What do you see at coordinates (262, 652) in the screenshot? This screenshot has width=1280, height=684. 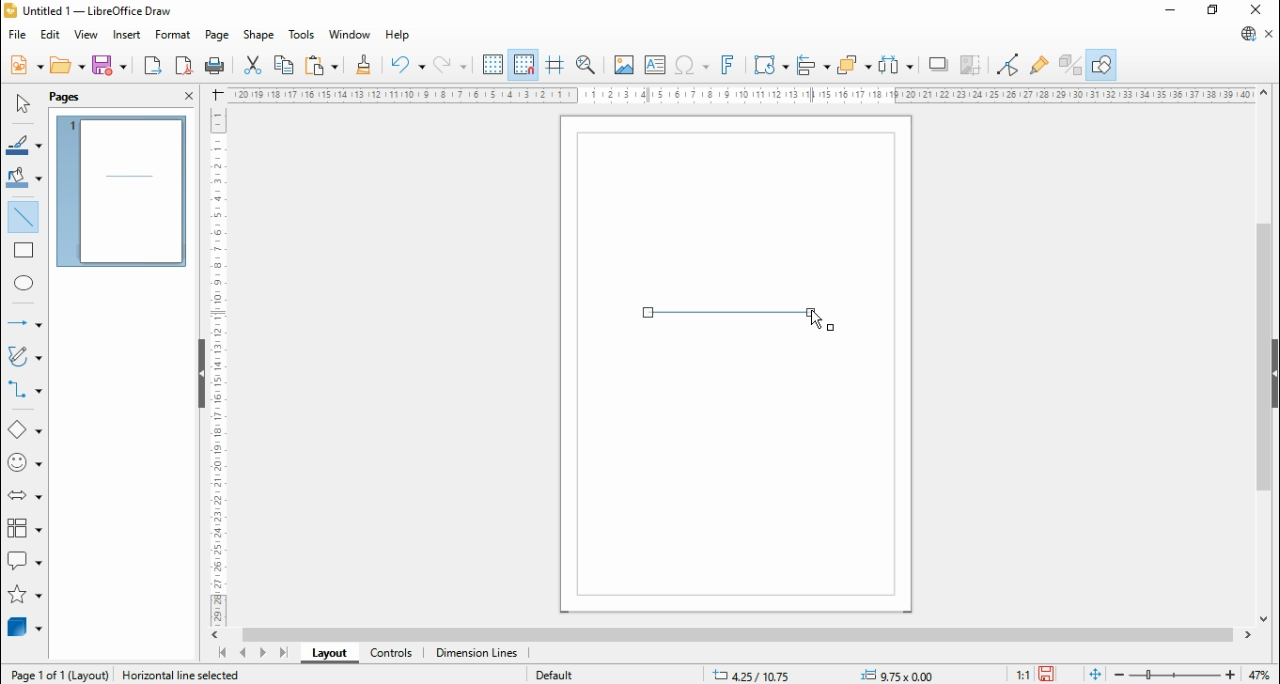 I see `next page` at bounding box center [262, 652].